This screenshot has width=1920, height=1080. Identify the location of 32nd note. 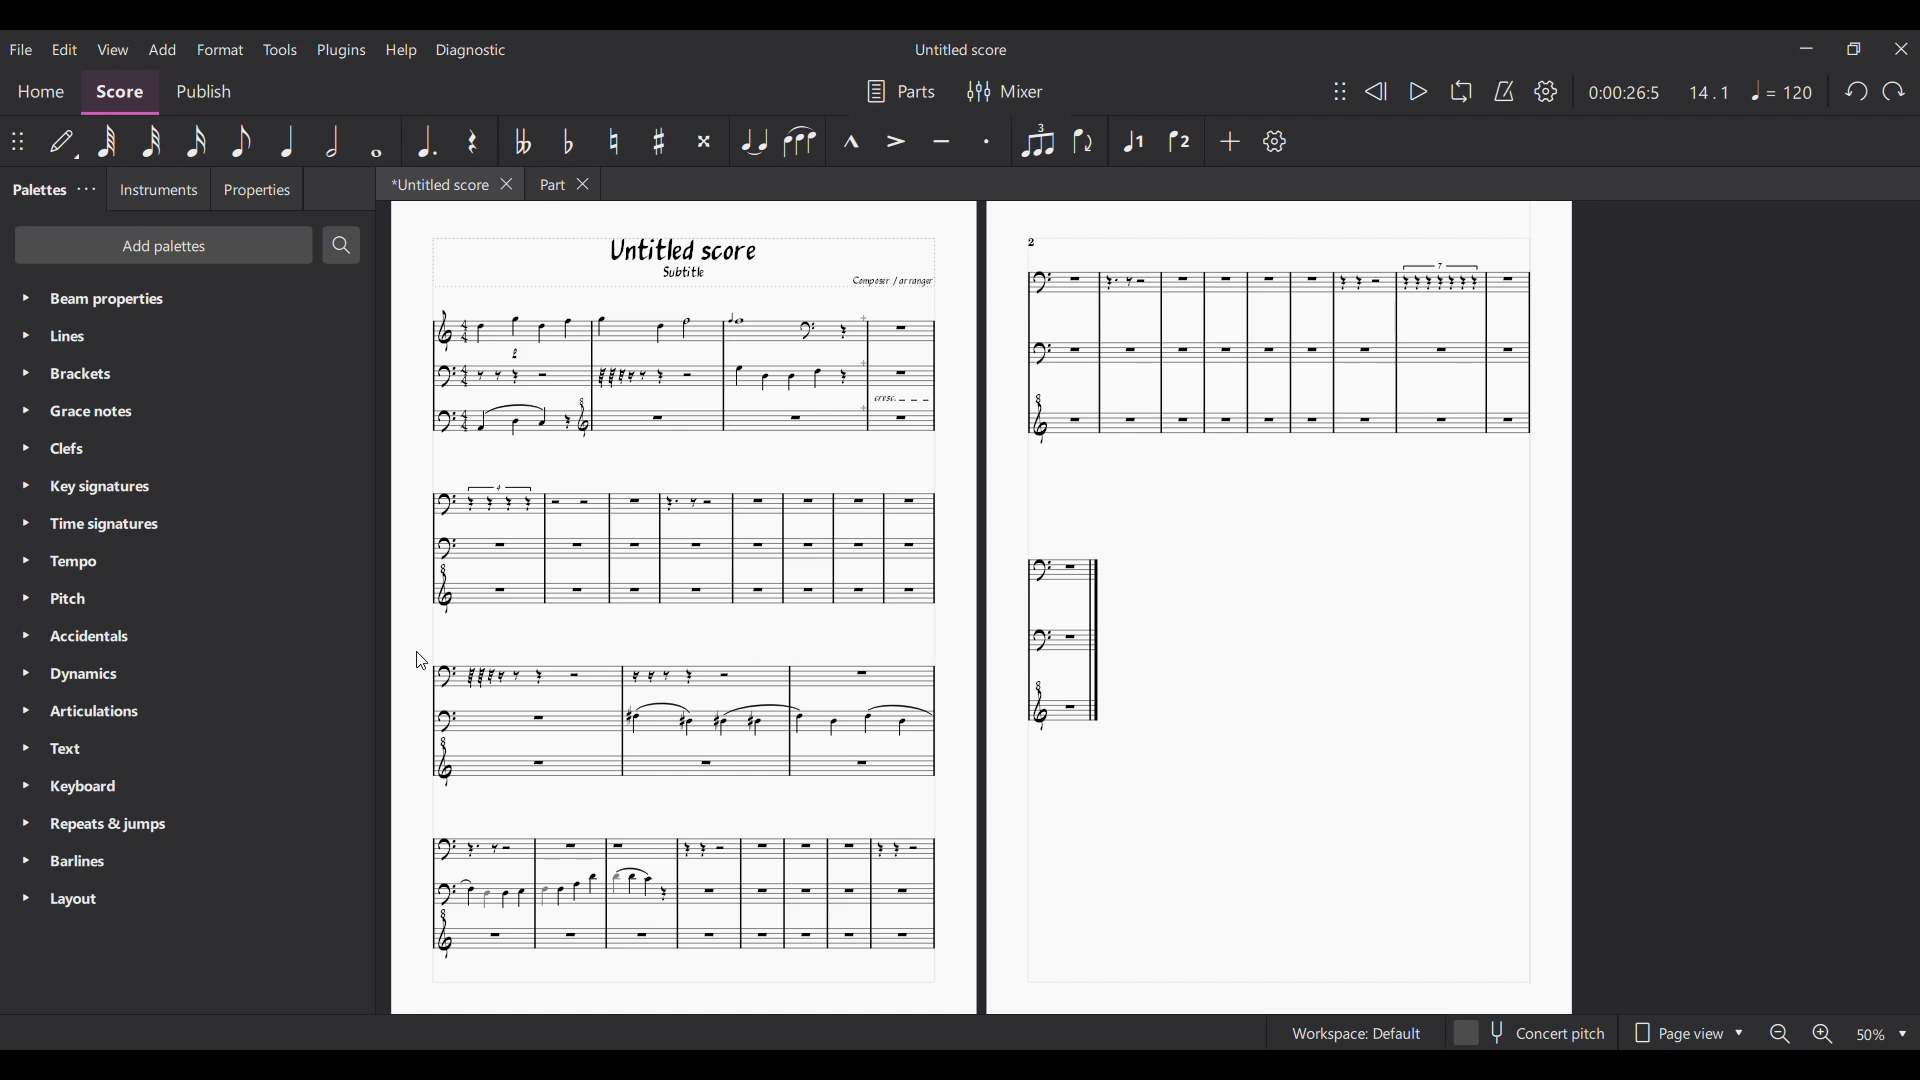
(151, 141).